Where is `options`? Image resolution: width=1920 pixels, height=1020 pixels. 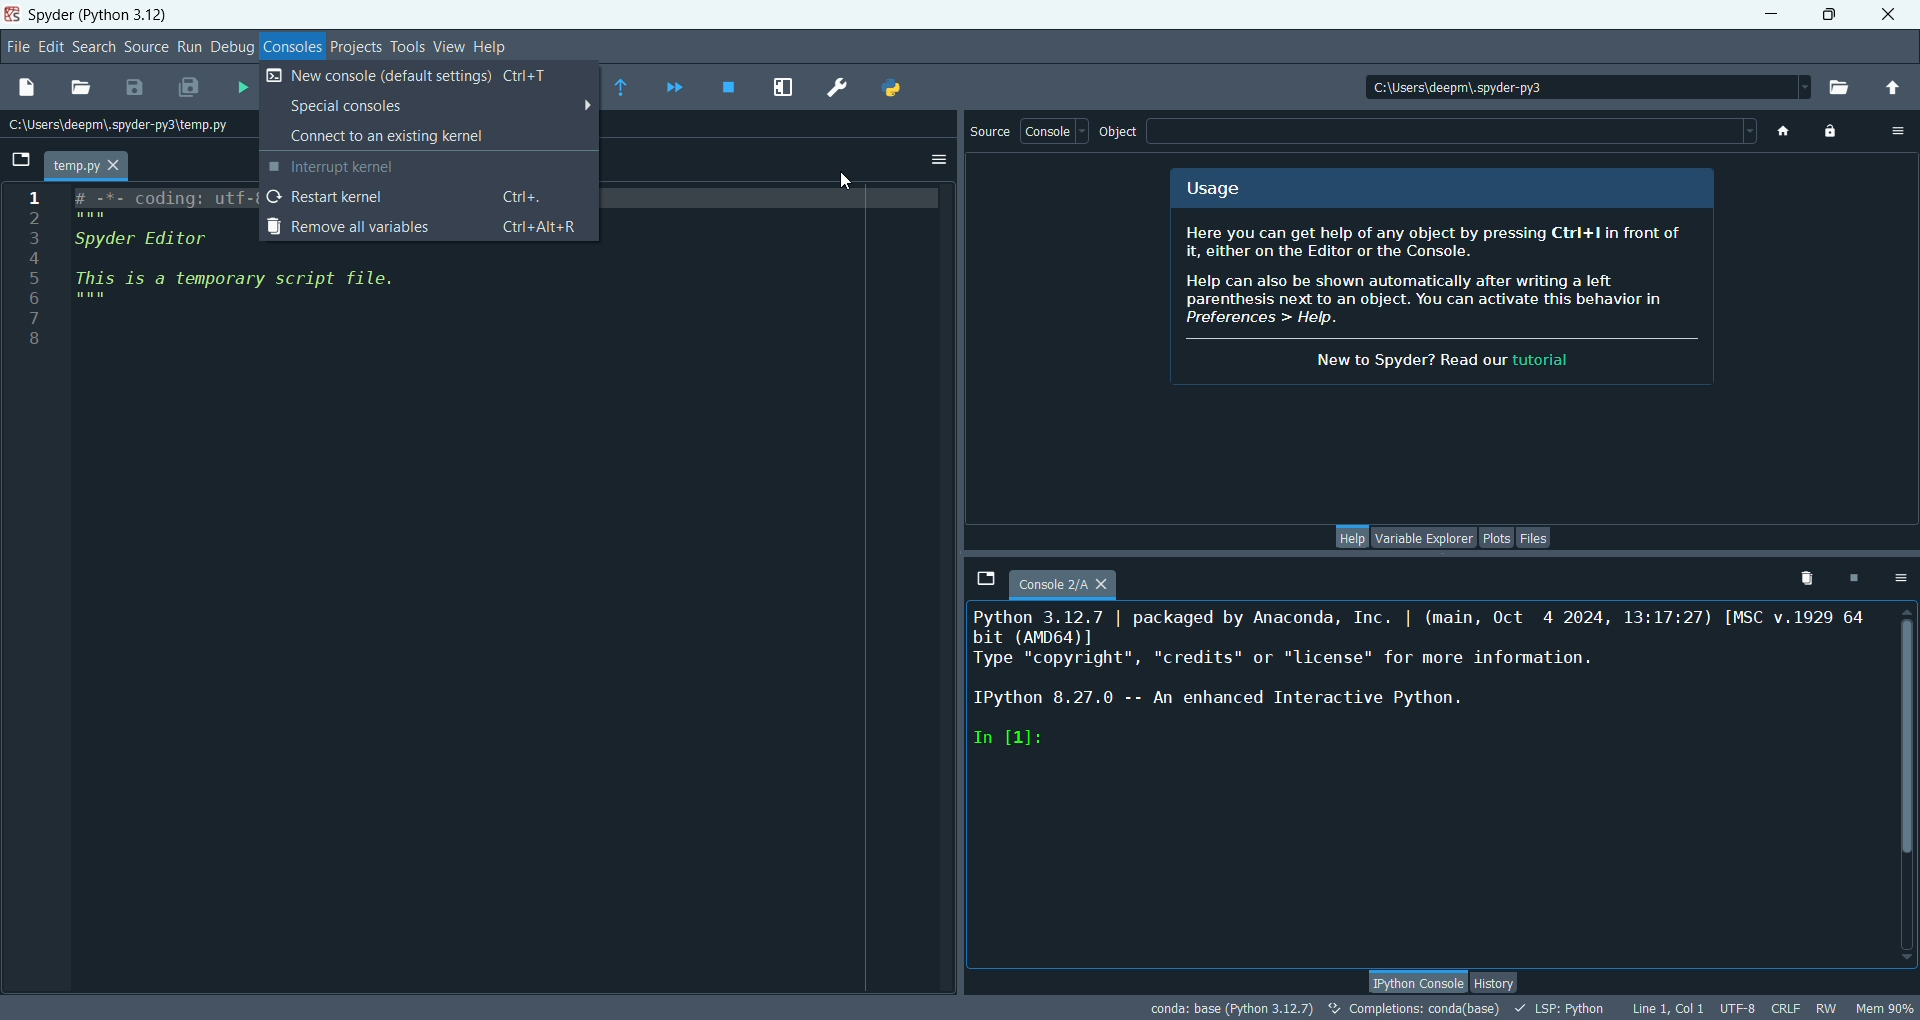
options is located at coordinates (938, 159).